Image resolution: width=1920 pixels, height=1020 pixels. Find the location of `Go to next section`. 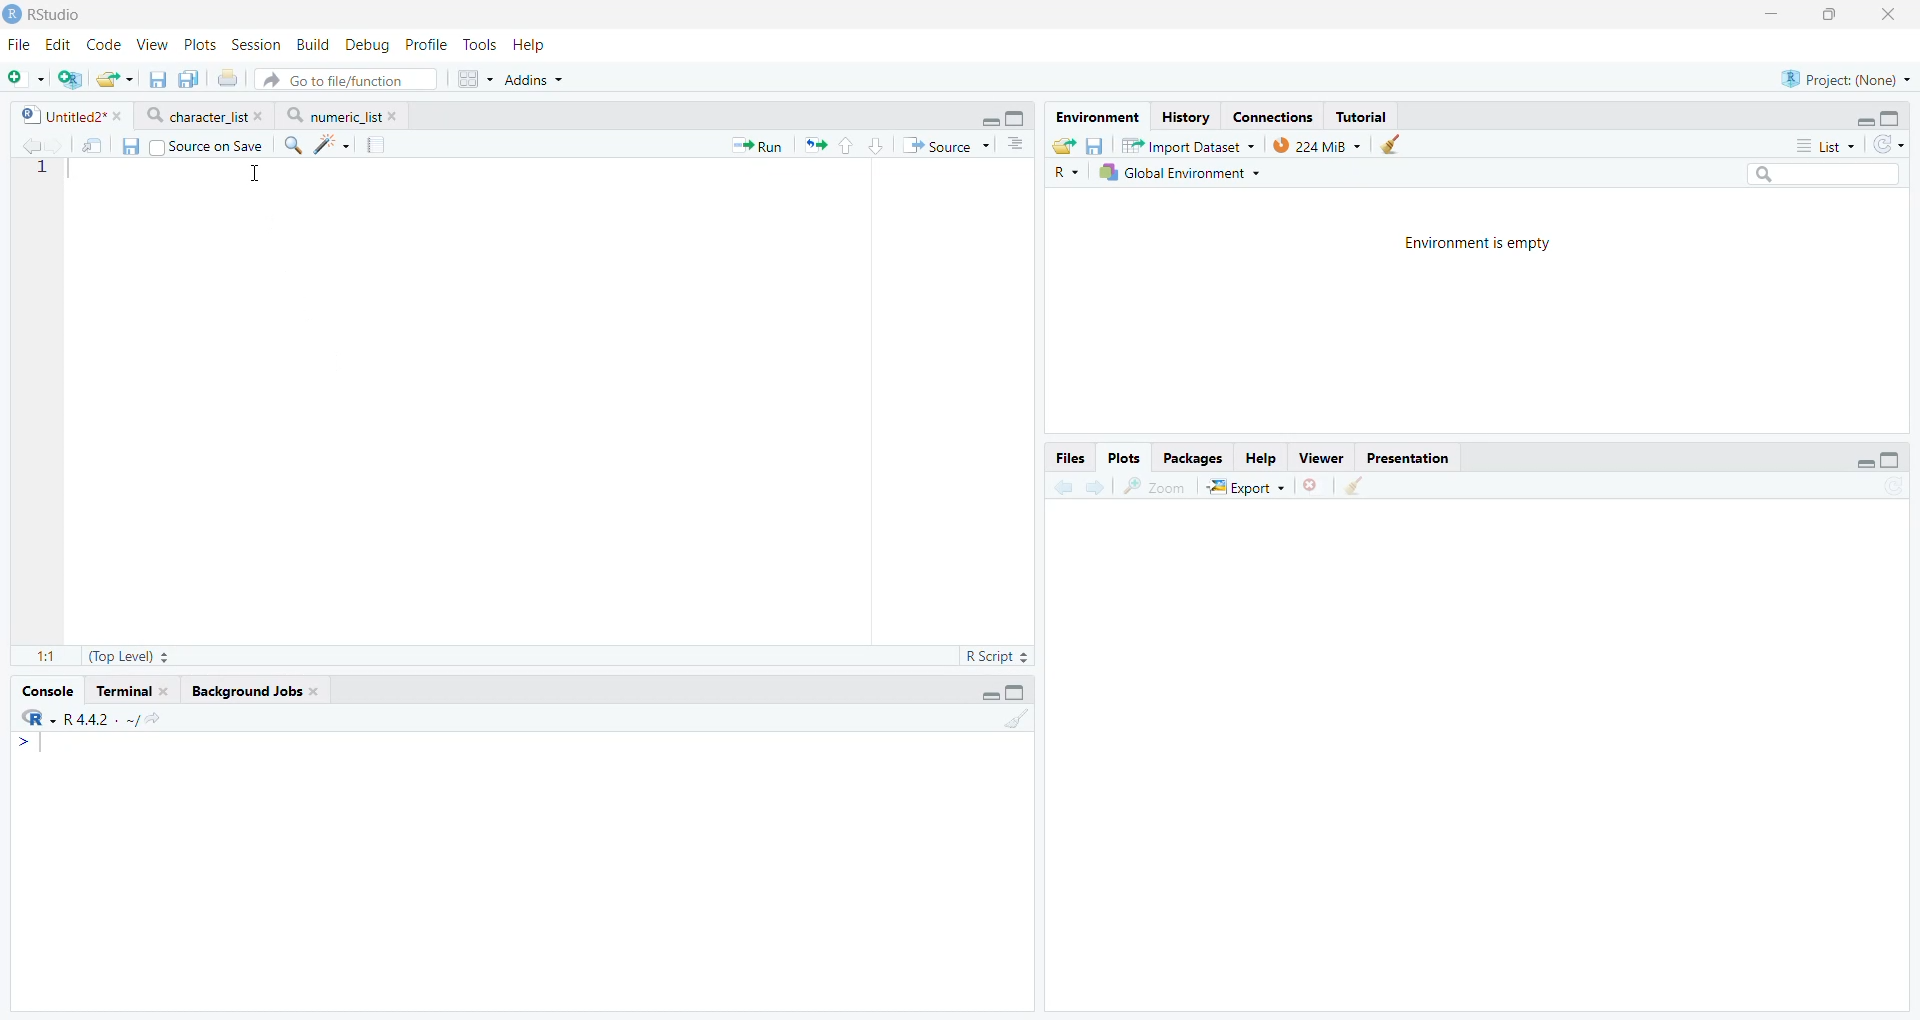

Go to next section is located at coordinates (878, 144).